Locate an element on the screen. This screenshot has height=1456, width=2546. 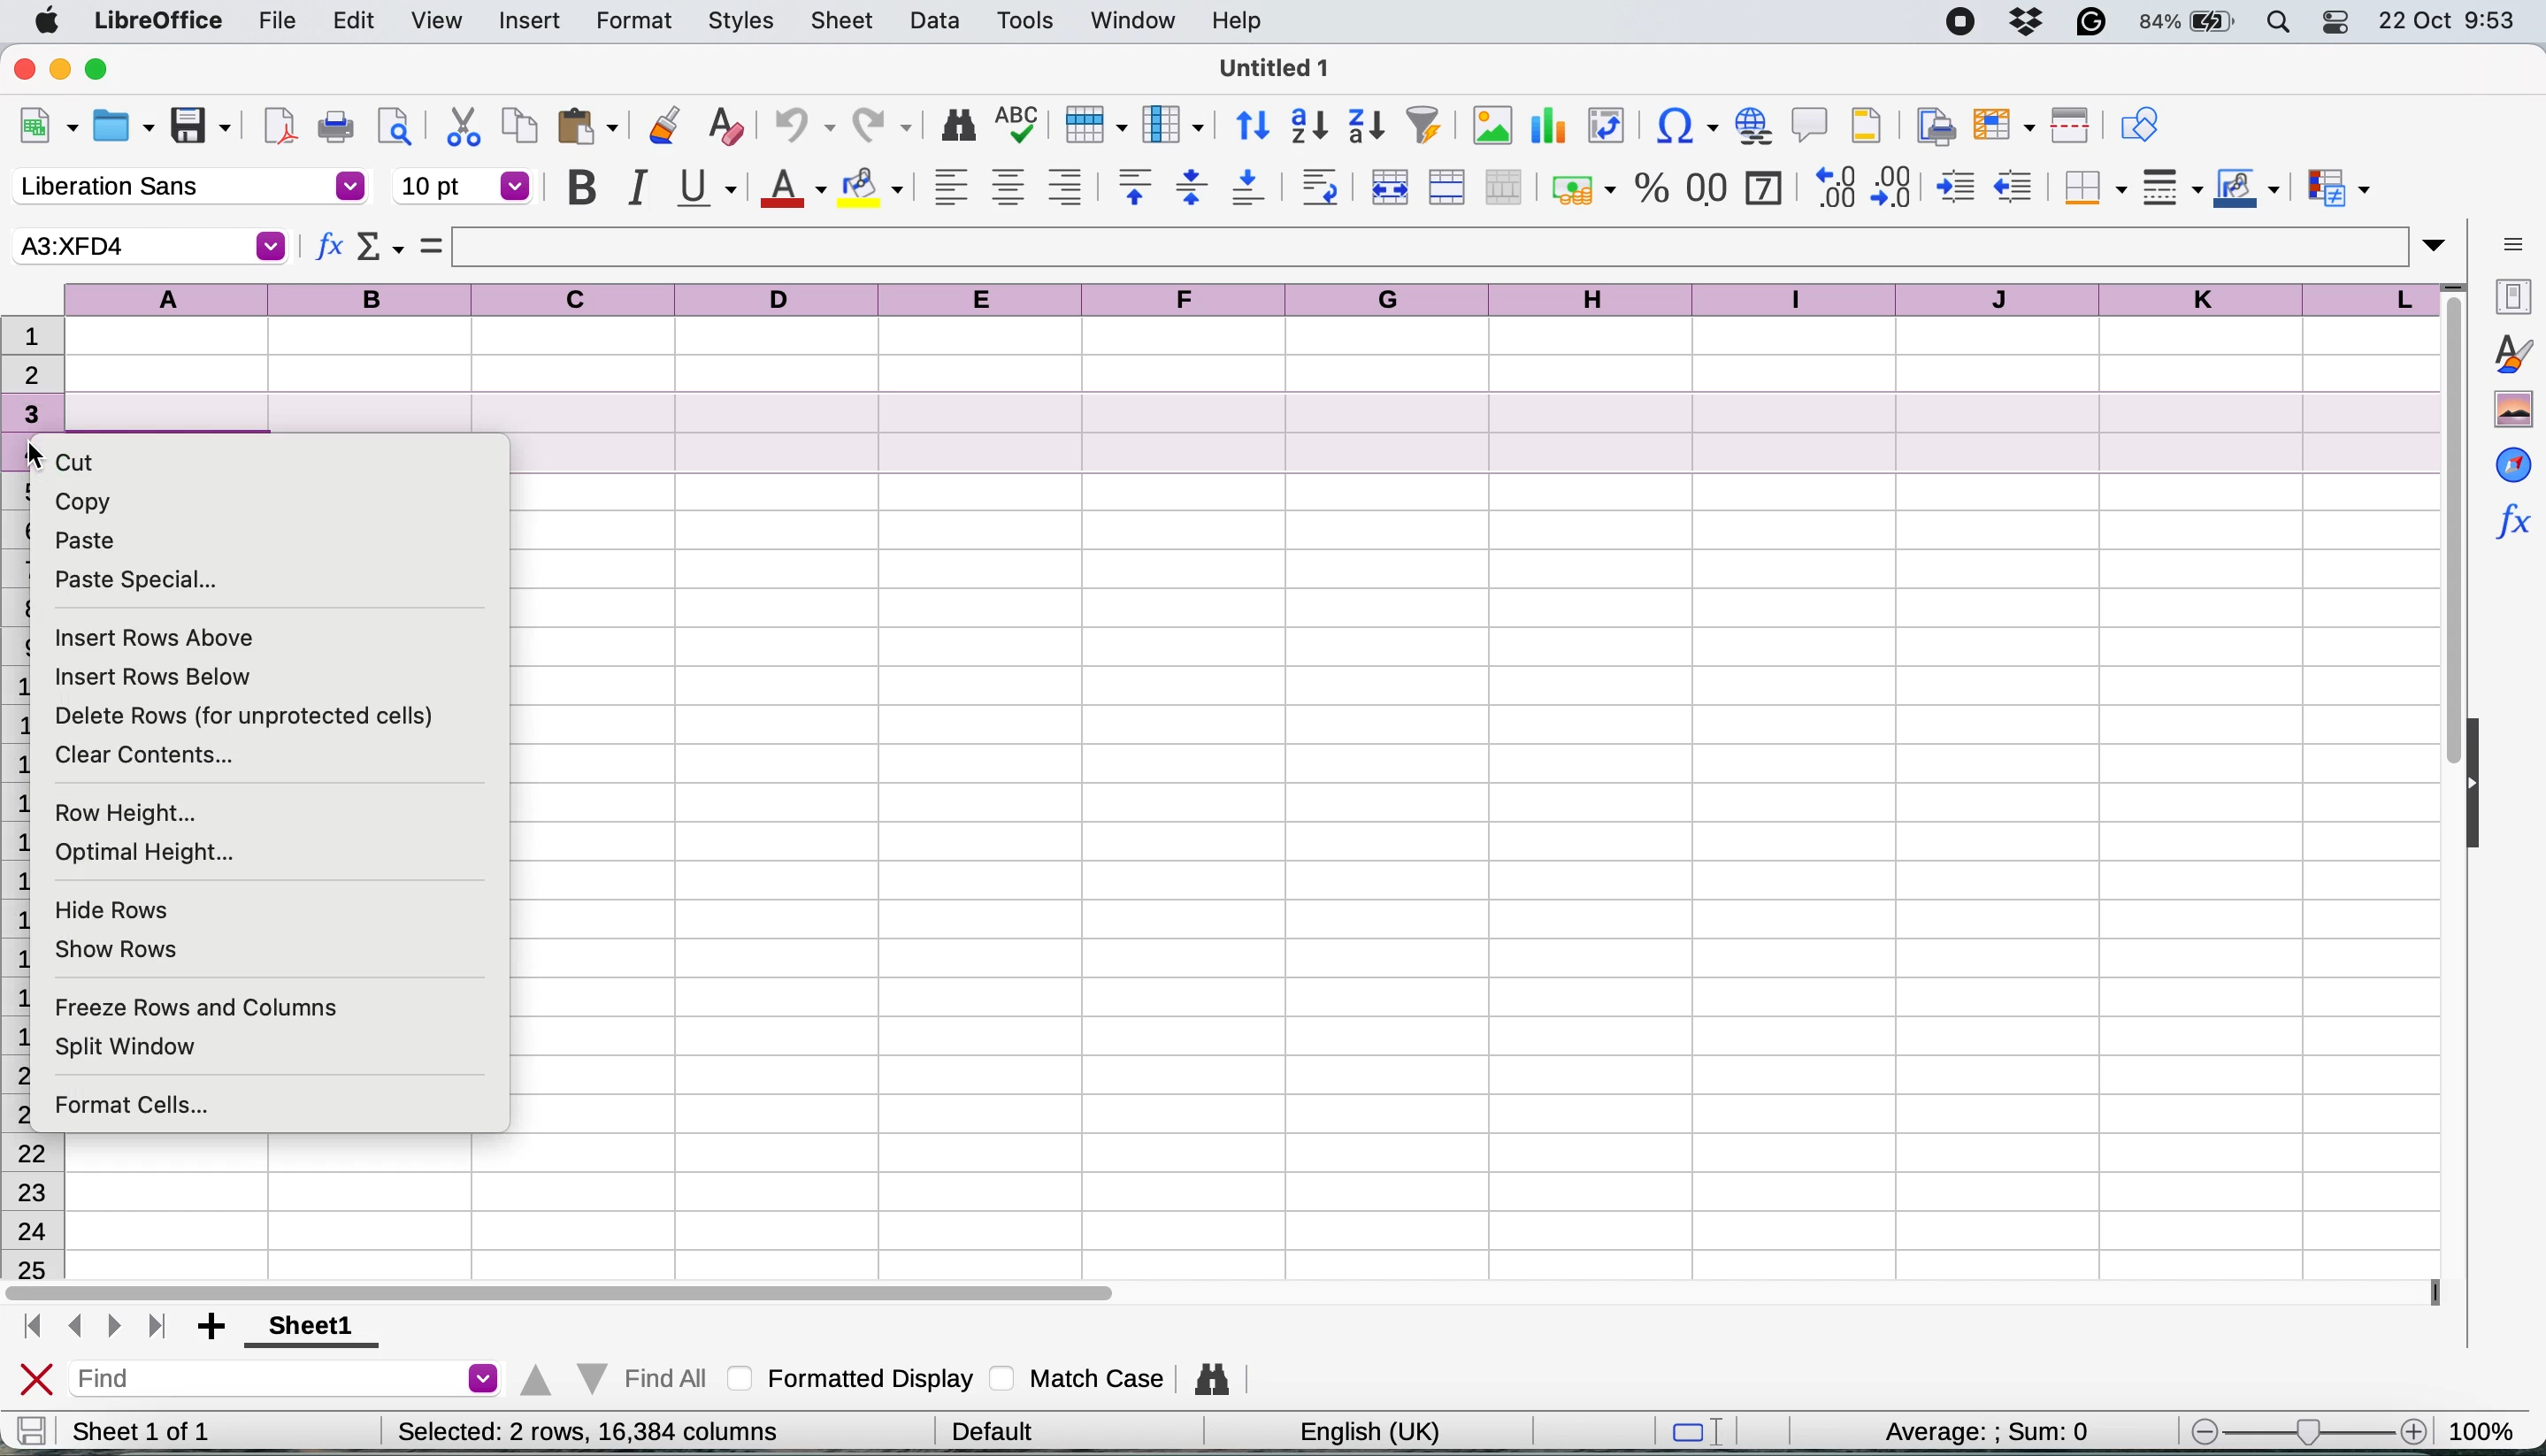
unmerge is located at coordinates (1504, 188).